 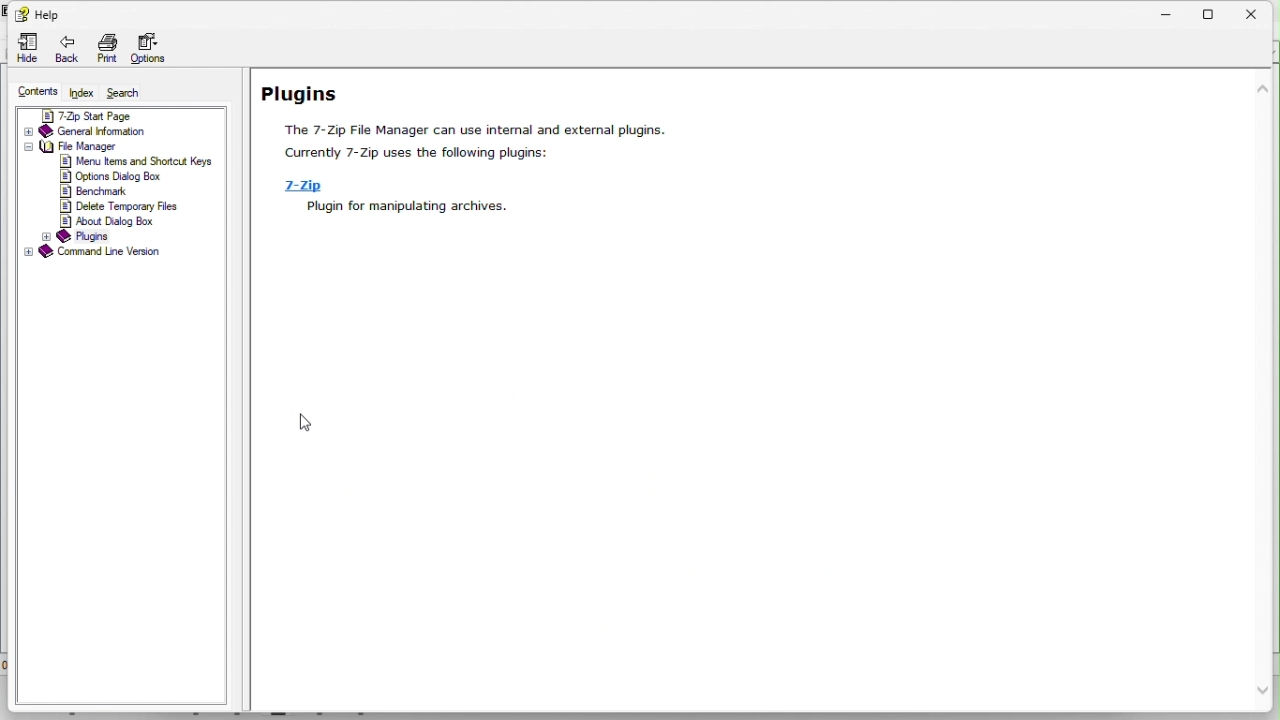 I want to click on scroll up, so click(x=1263, y=87).